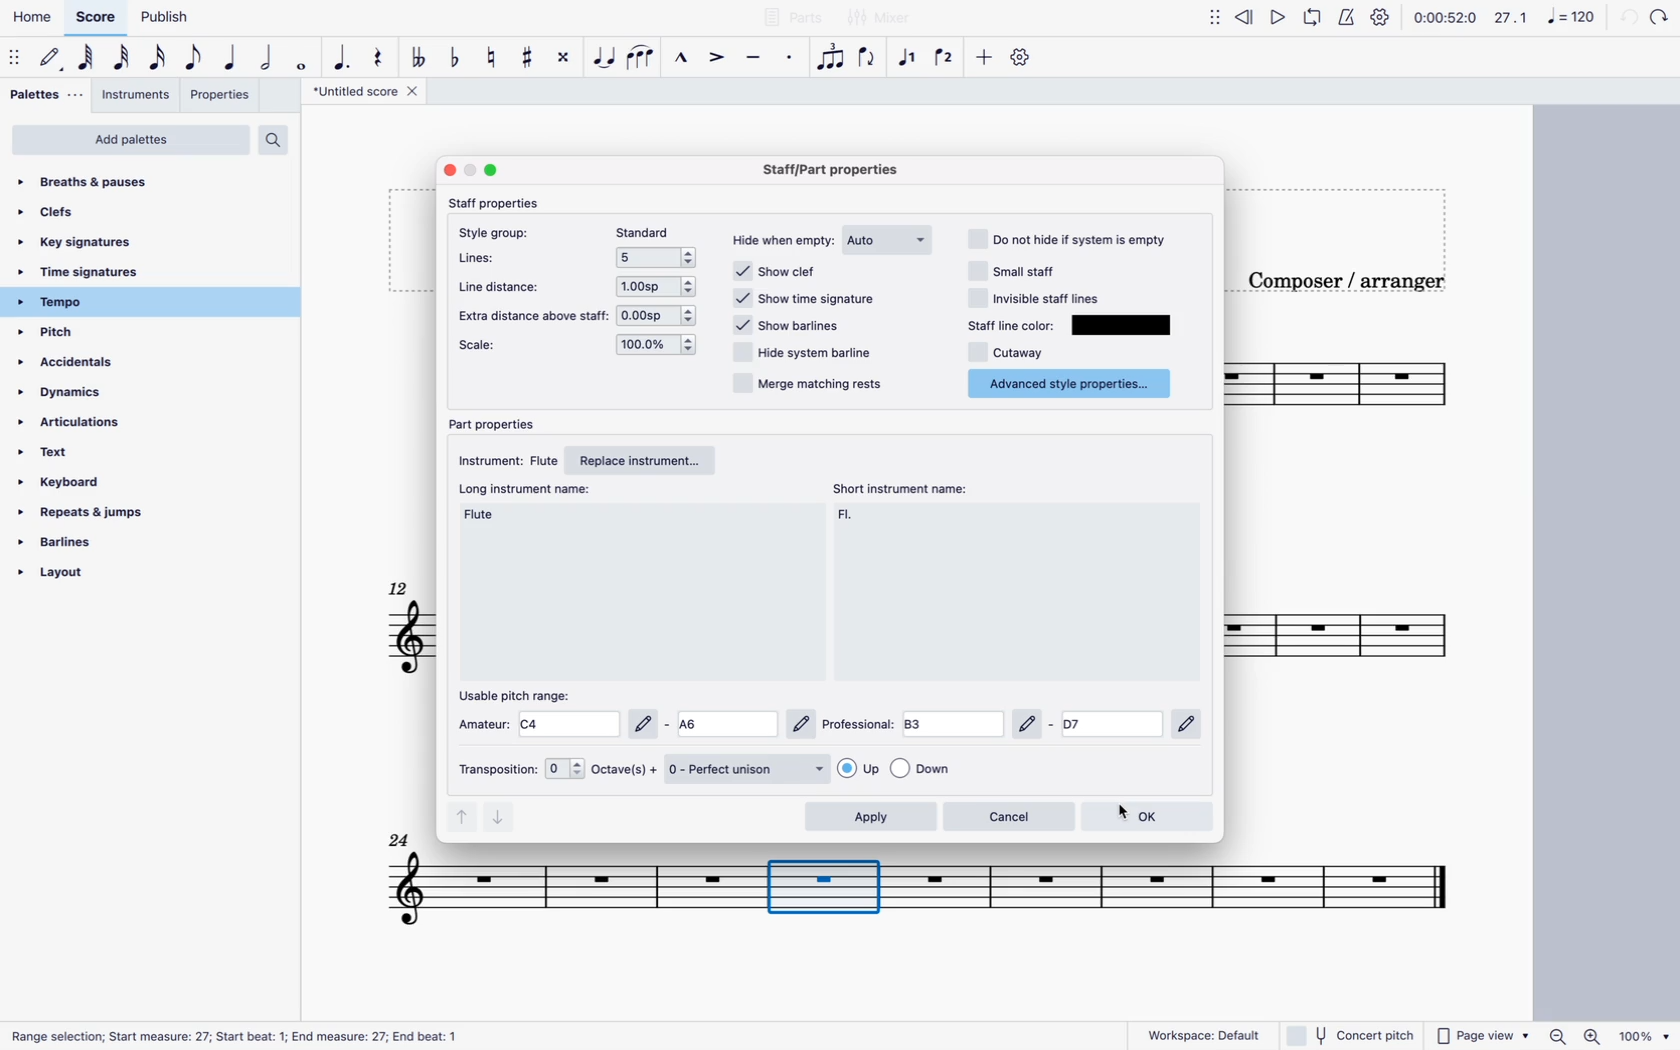 The width and height of the screenshot is (1680, 1050). What do you see at coordinates (952, 54) in the screenshot?
I see `voice 2` at bounding box center [952, 54].